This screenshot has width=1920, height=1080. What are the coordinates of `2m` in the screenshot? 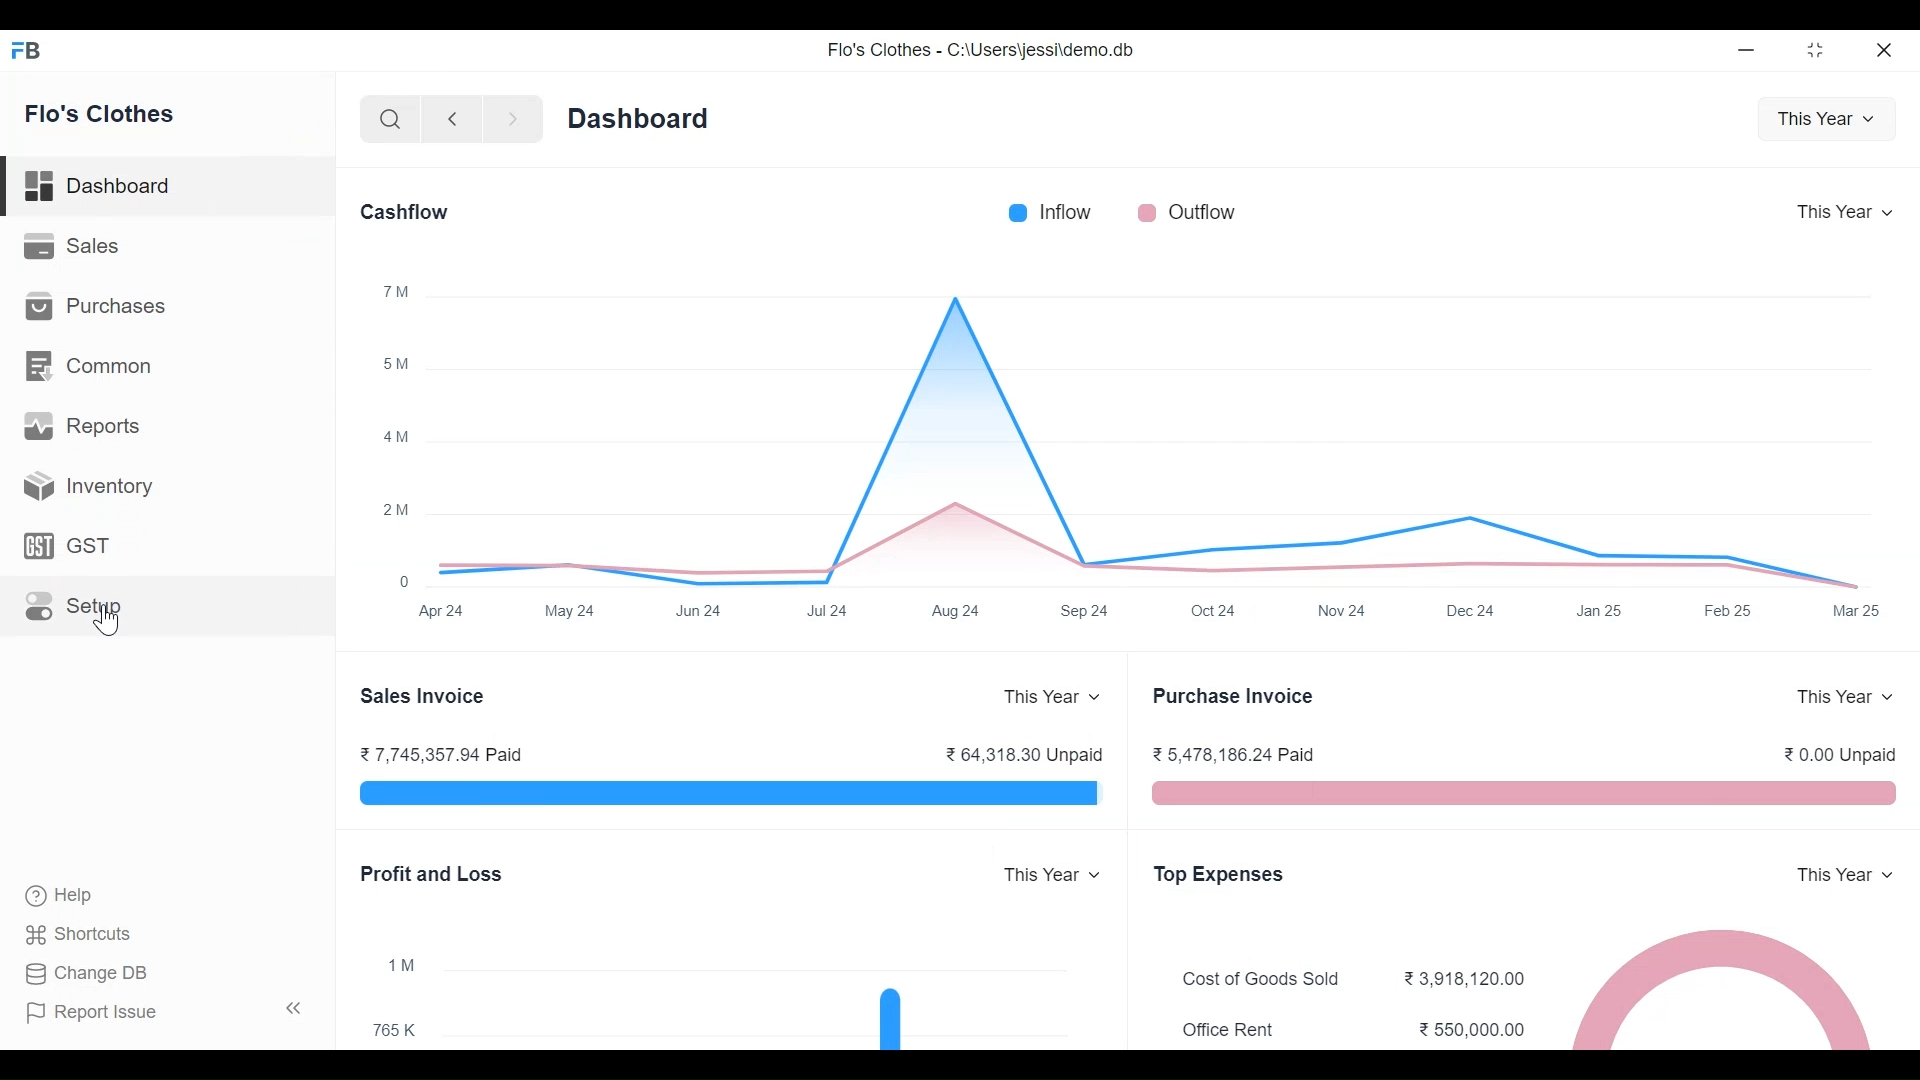 It's located at (394, 513).